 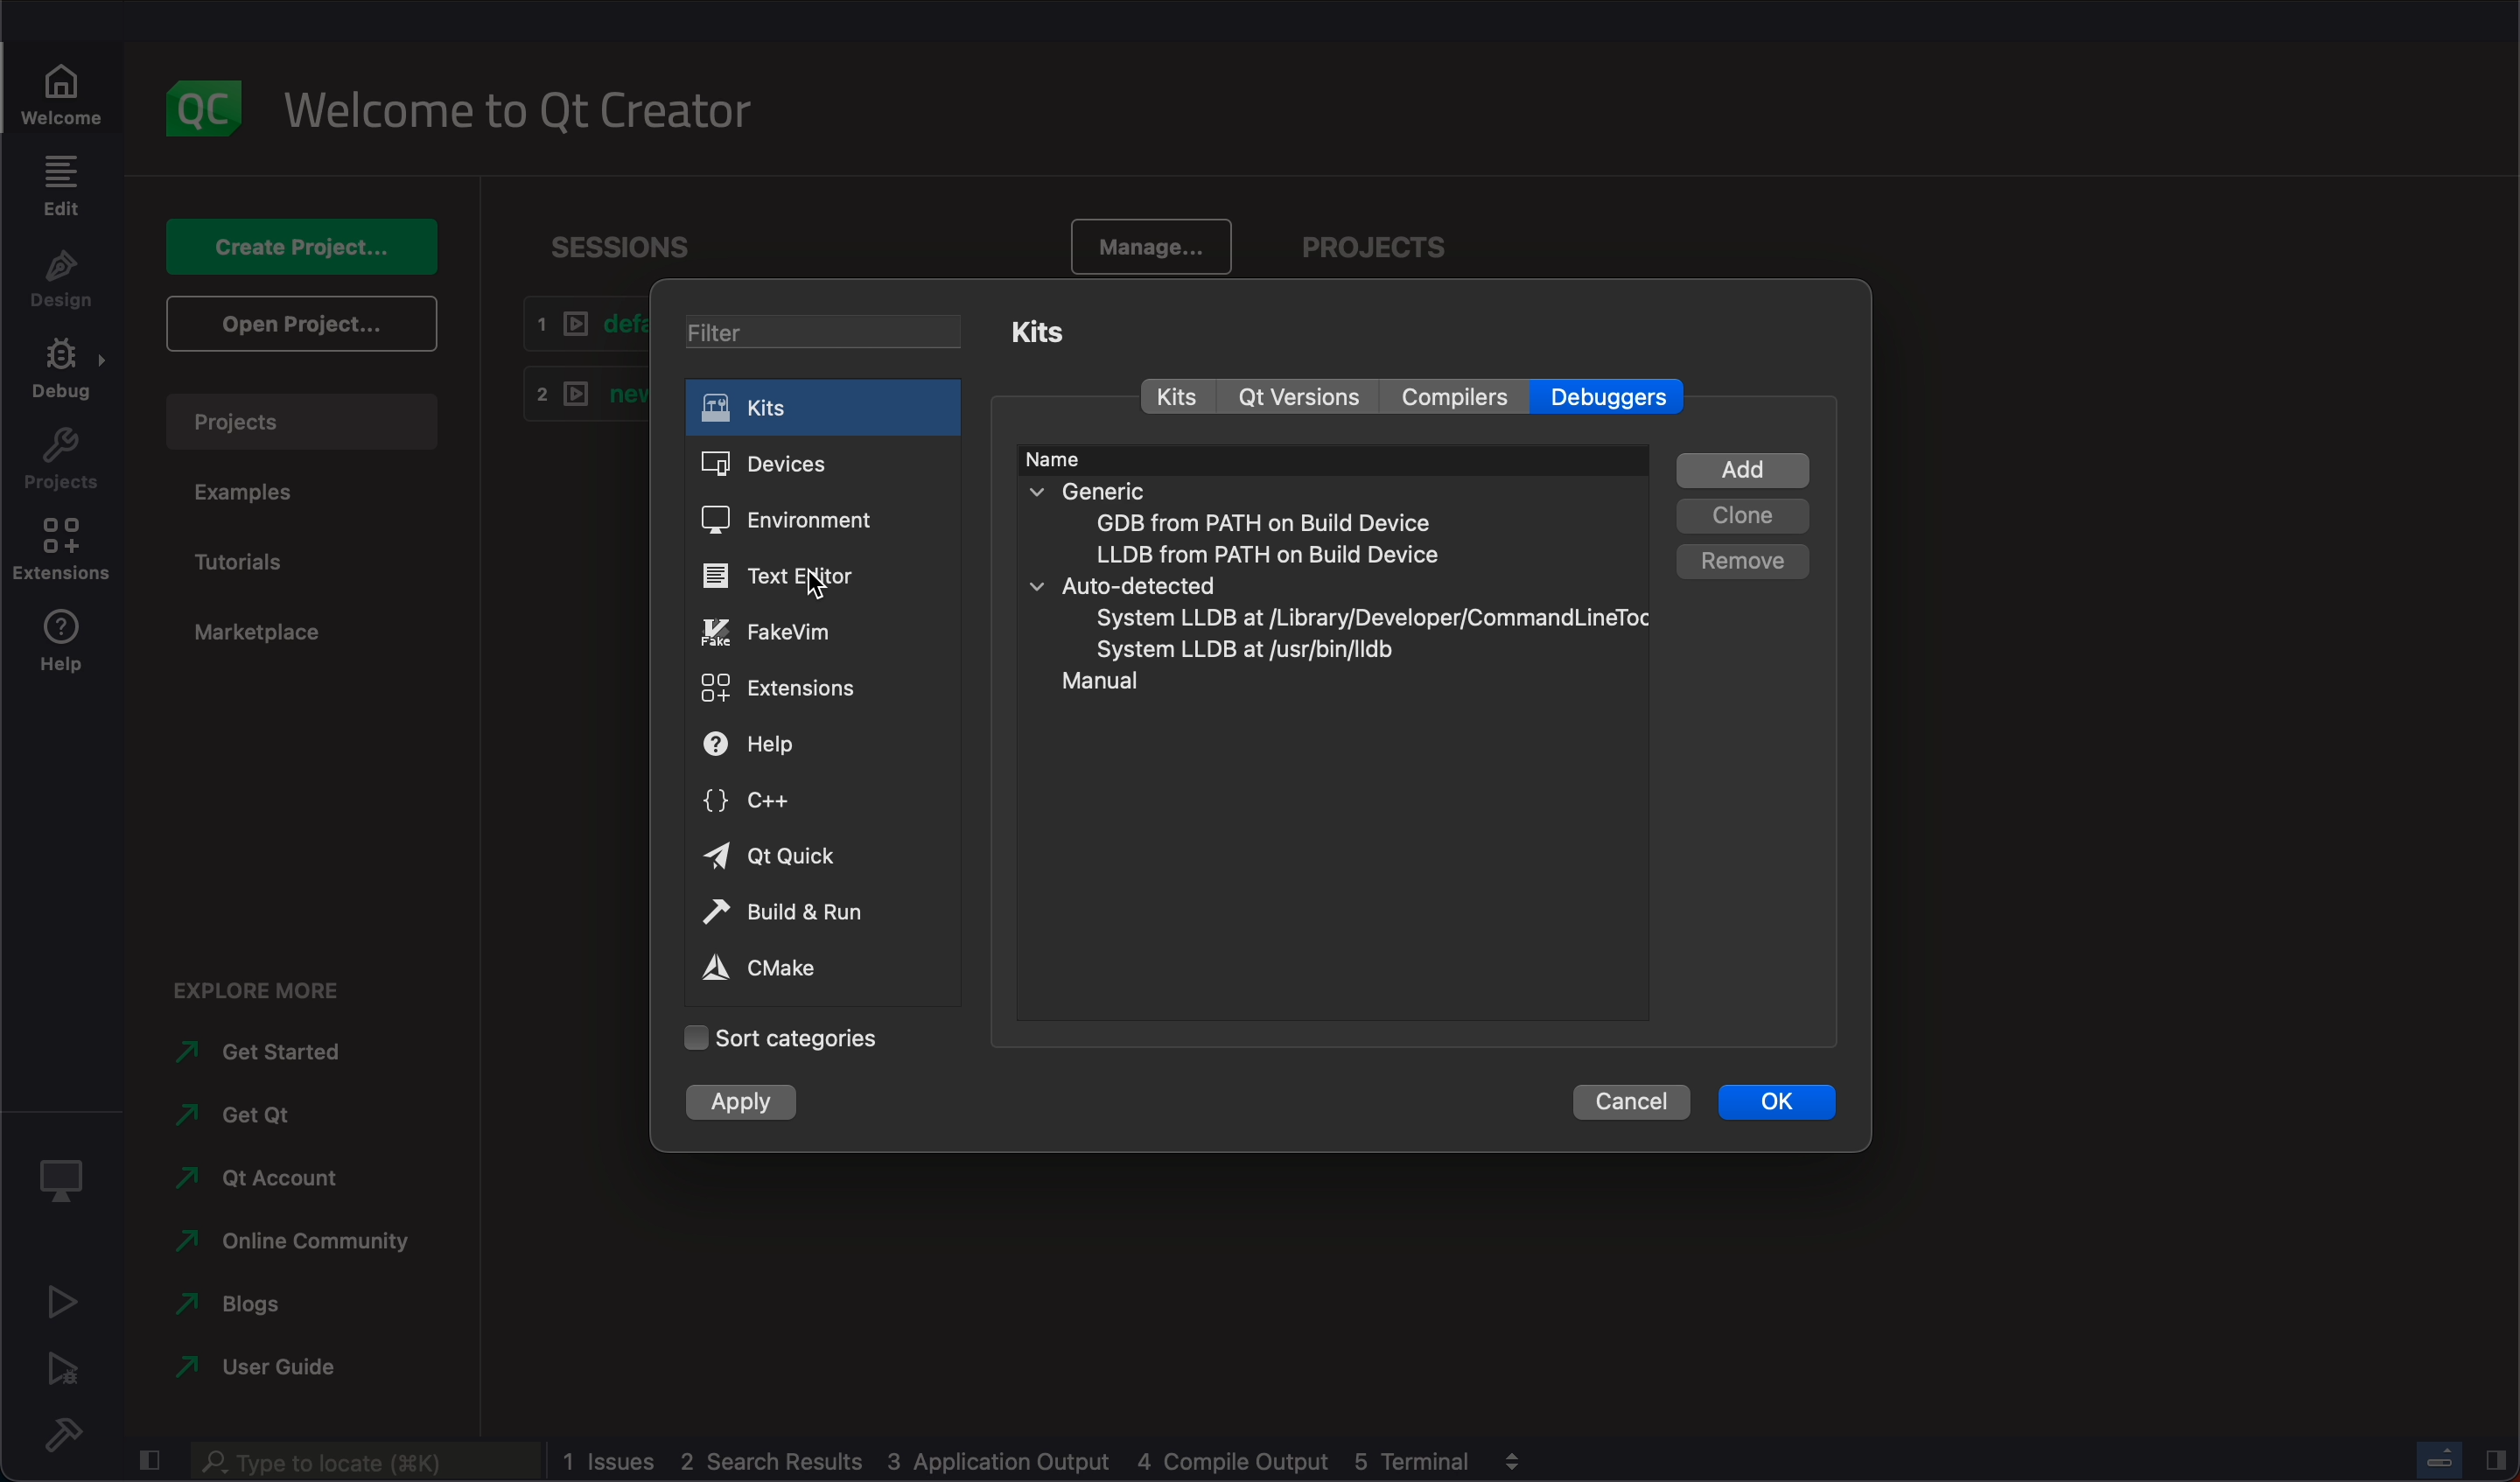 What do you see at coordinates (1053, 327) in the screenshot?
I see `kits ` at bounding box center [1053, 327].